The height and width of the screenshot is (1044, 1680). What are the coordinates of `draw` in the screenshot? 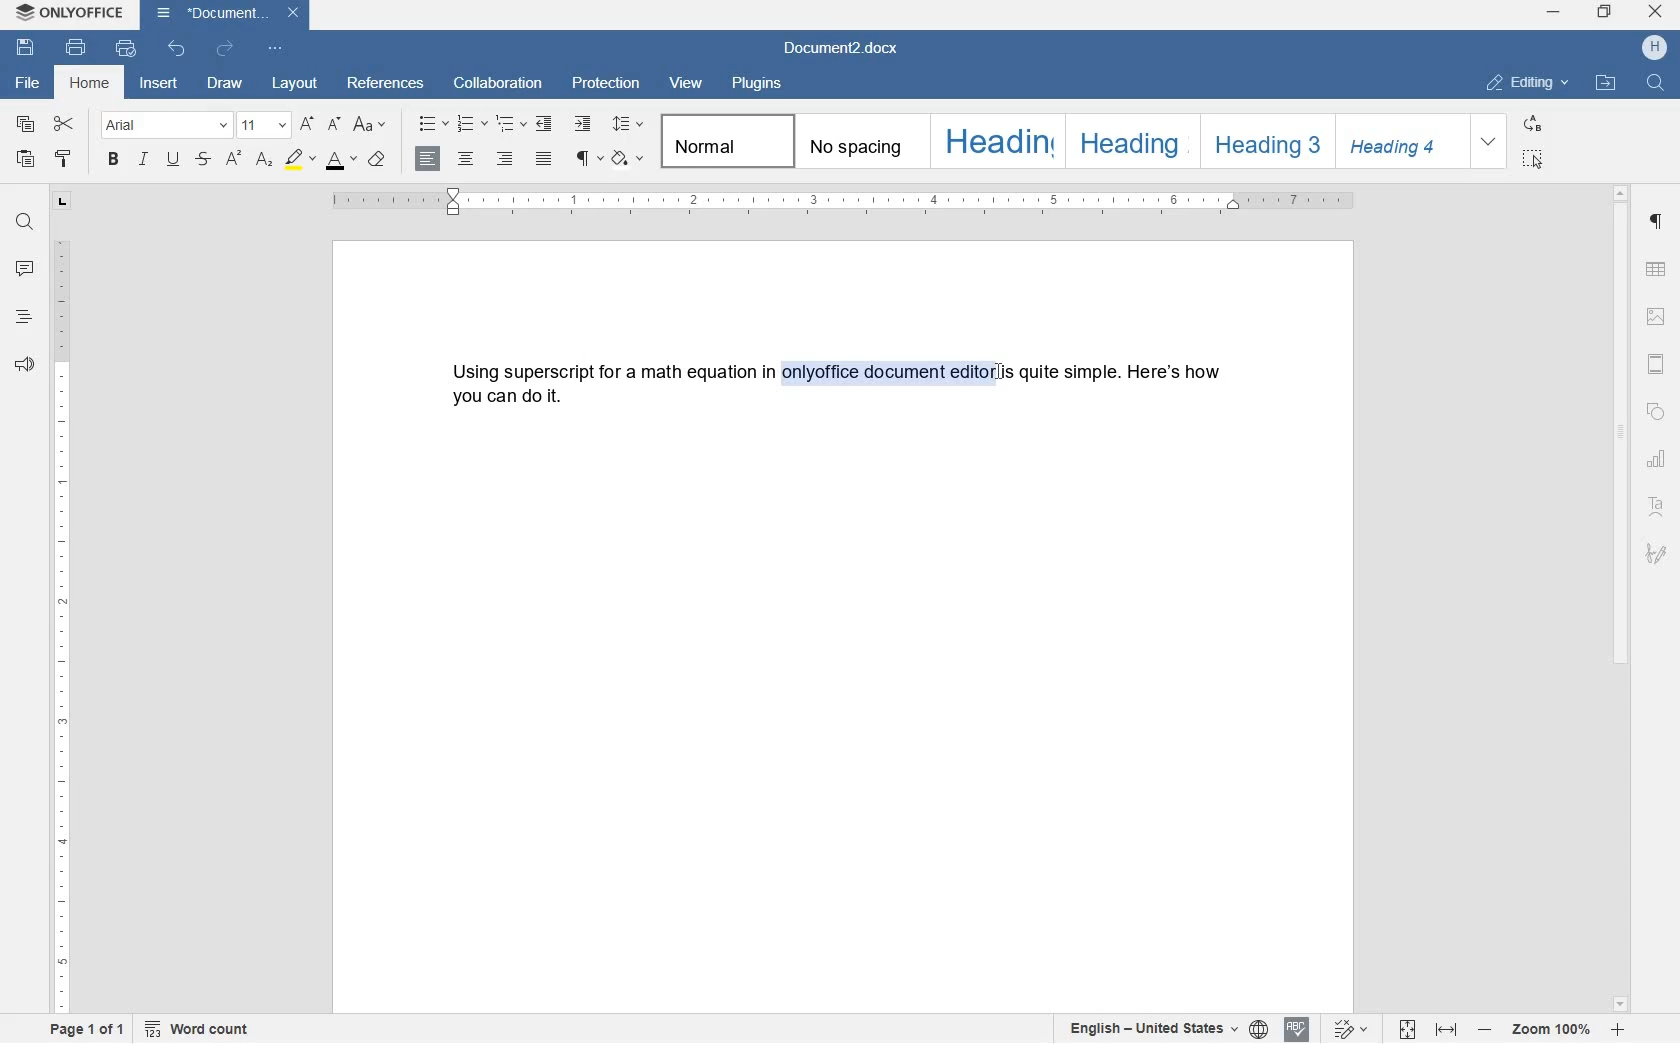 It's located at (231, 83).